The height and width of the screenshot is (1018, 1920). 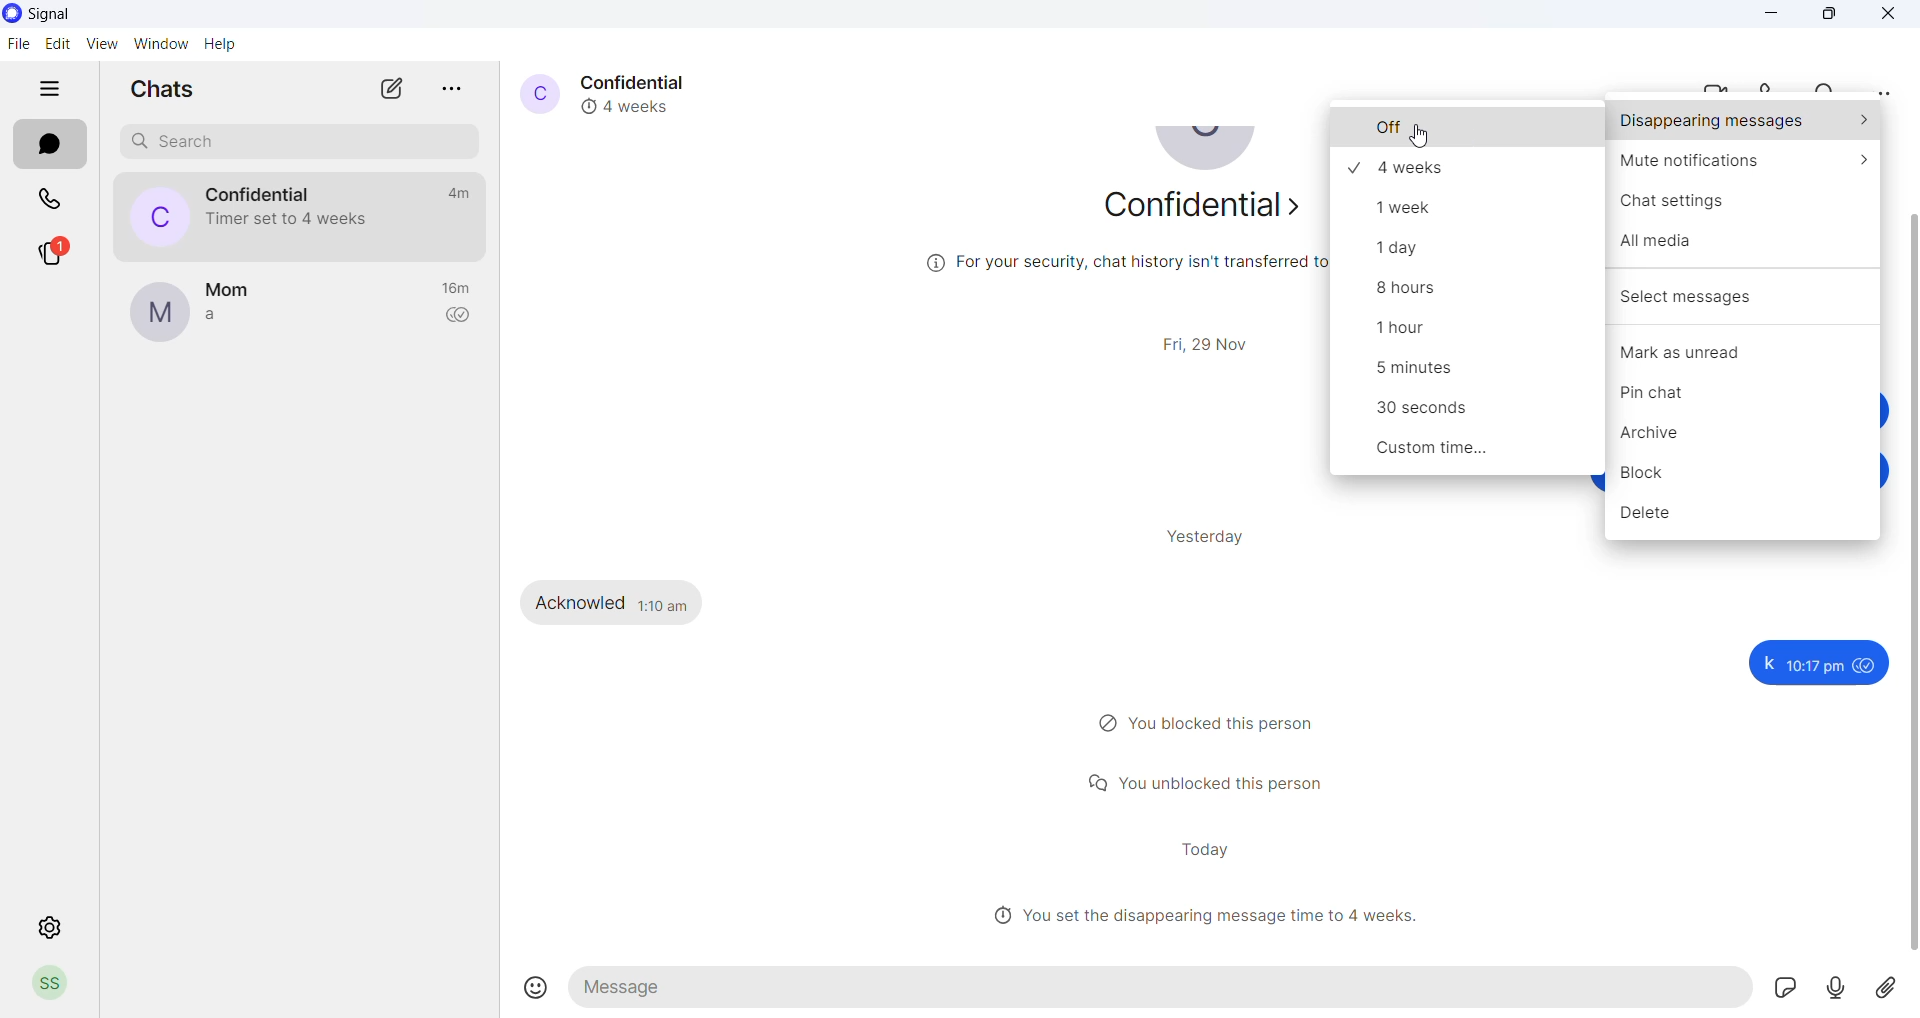 I want to click on close, so click(x=1890, y=15).